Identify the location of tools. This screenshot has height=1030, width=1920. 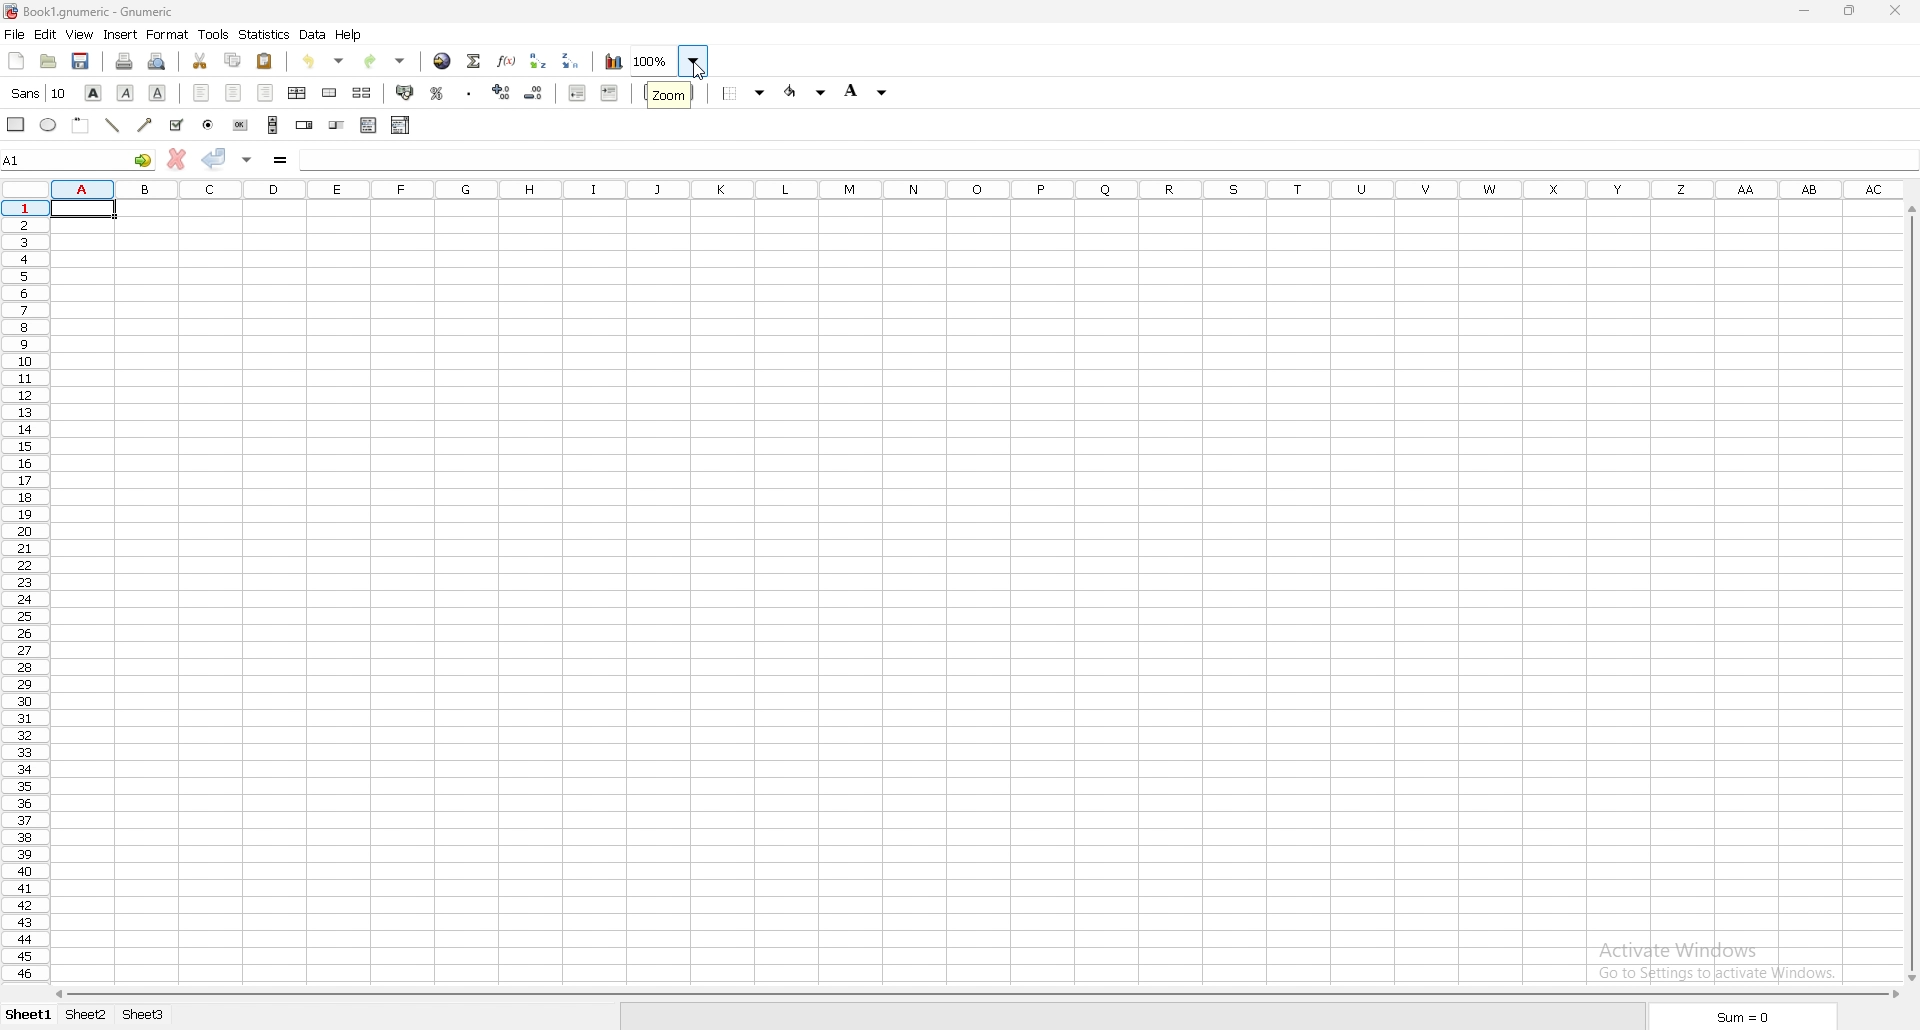
(215, 33).